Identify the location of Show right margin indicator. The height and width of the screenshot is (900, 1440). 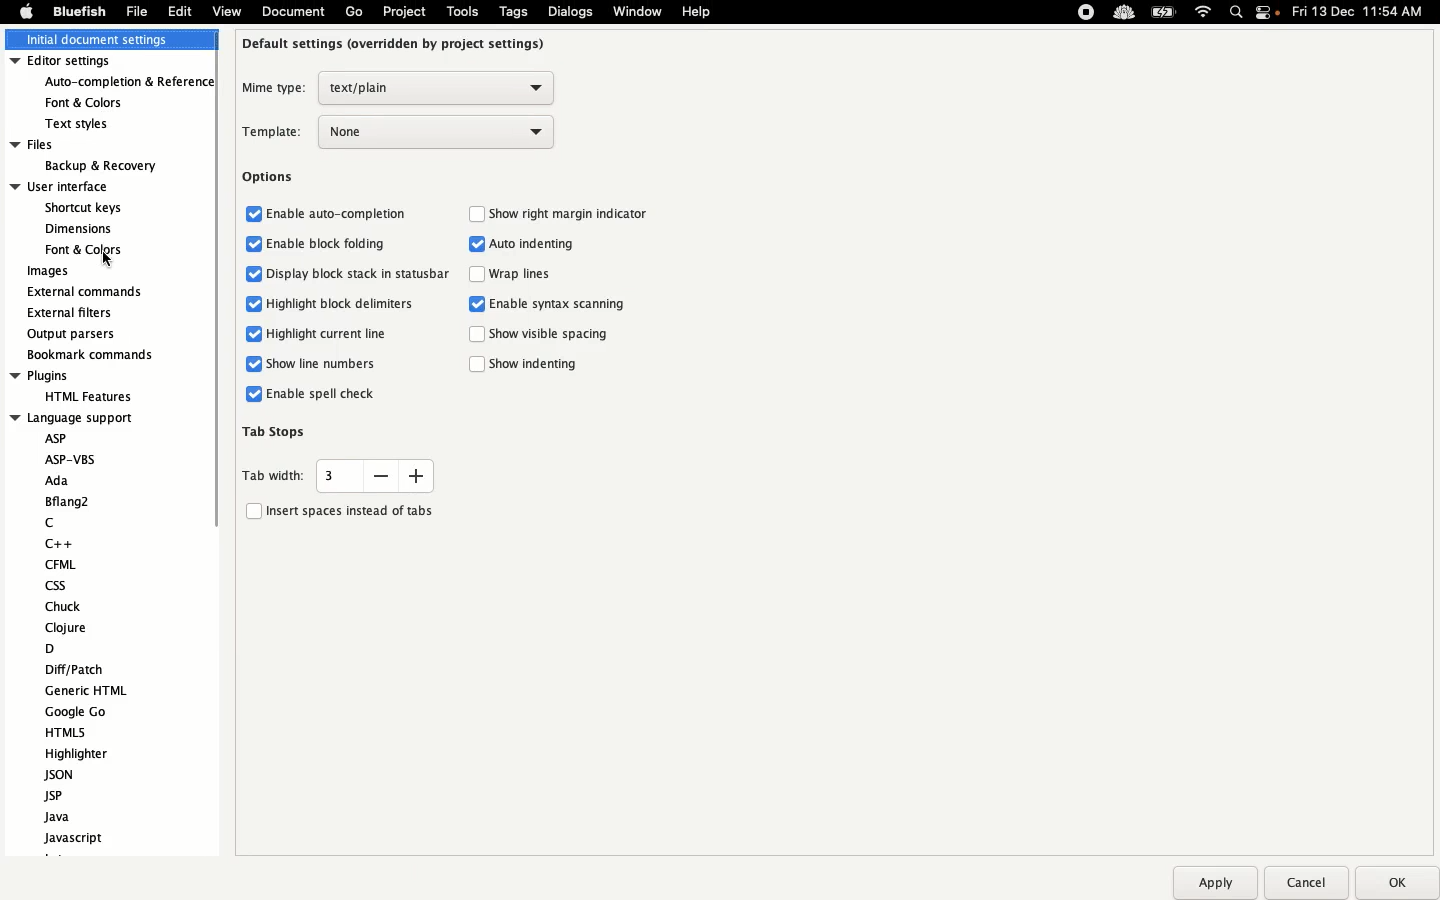
(562, 213).